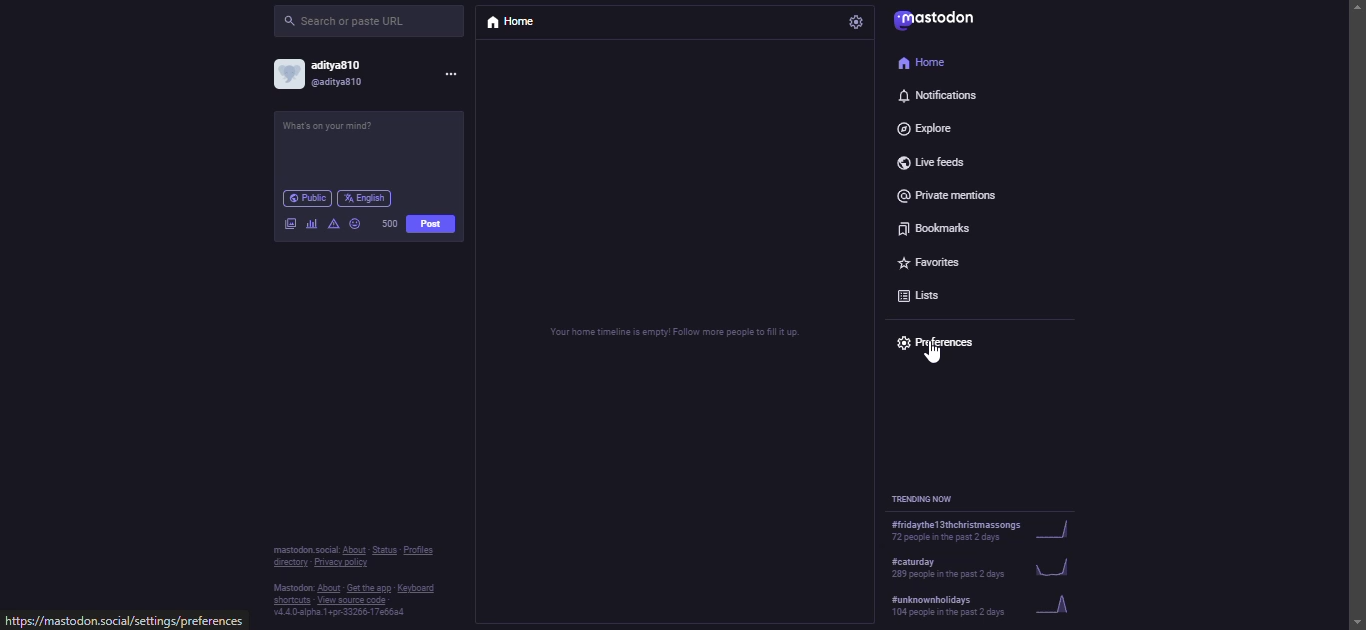  Describe the element at coordinates (349, 22) in the screenshot. I see `search` at that location.